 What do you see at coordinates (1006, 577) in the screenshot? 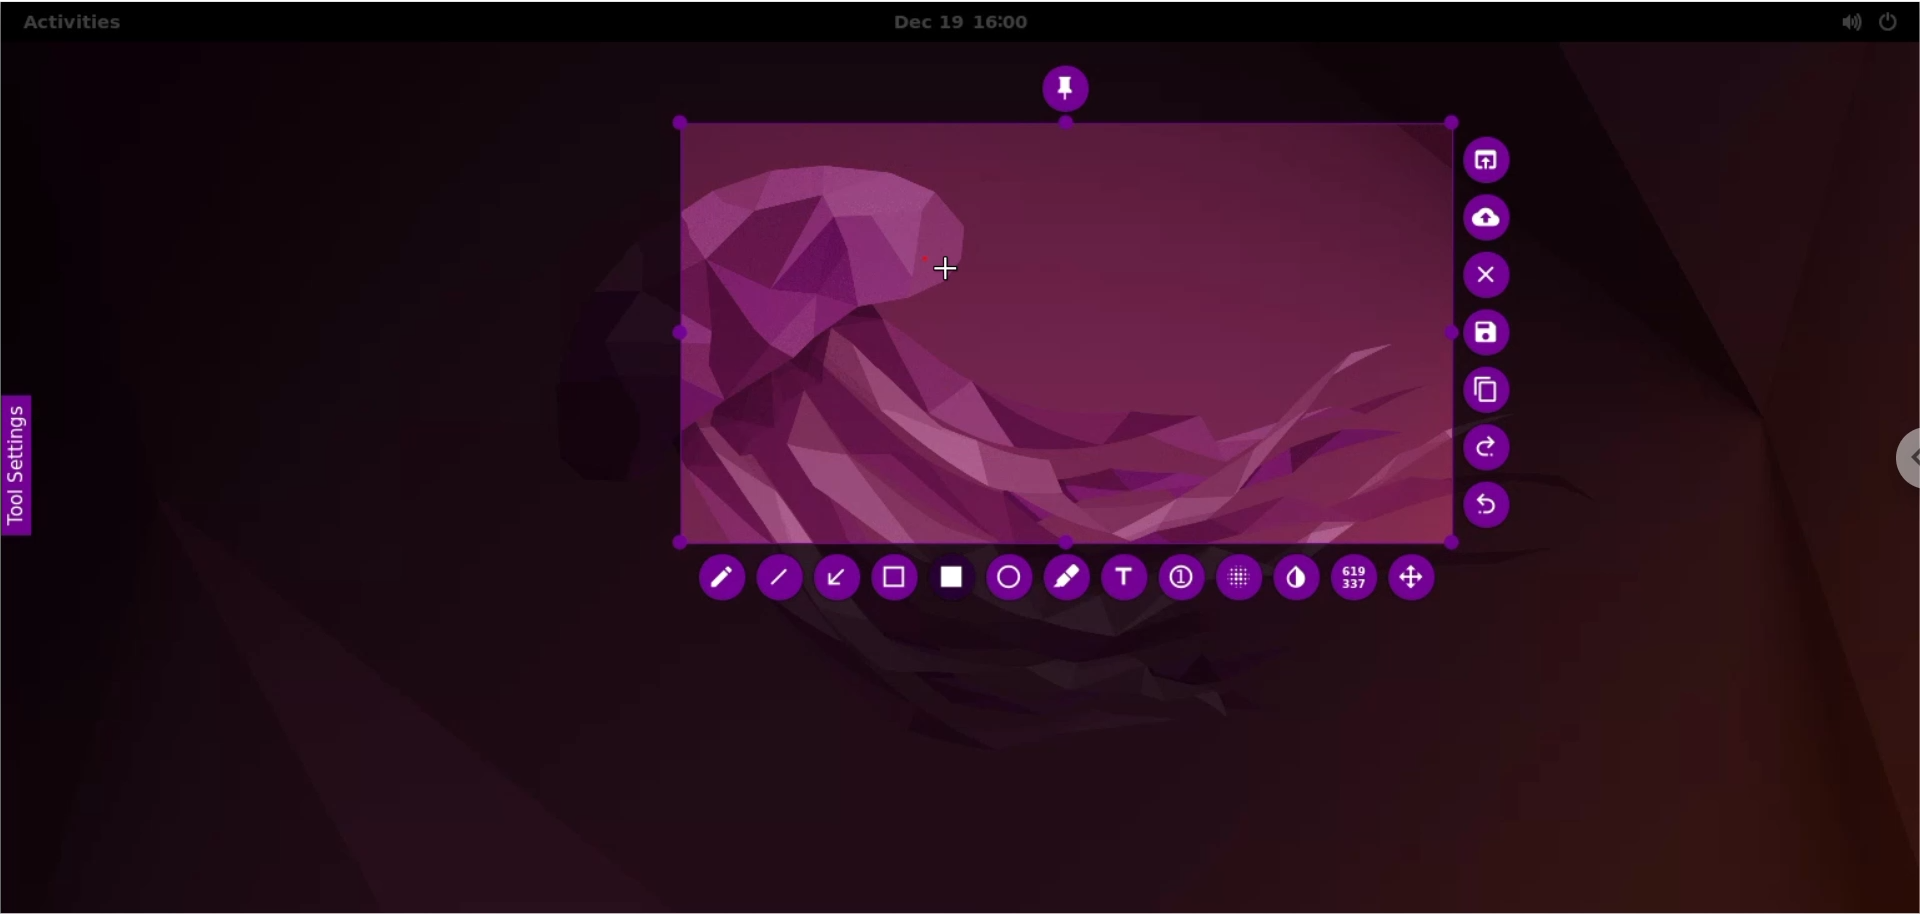
I see `ellipse` at bounding box center [1006, 577].